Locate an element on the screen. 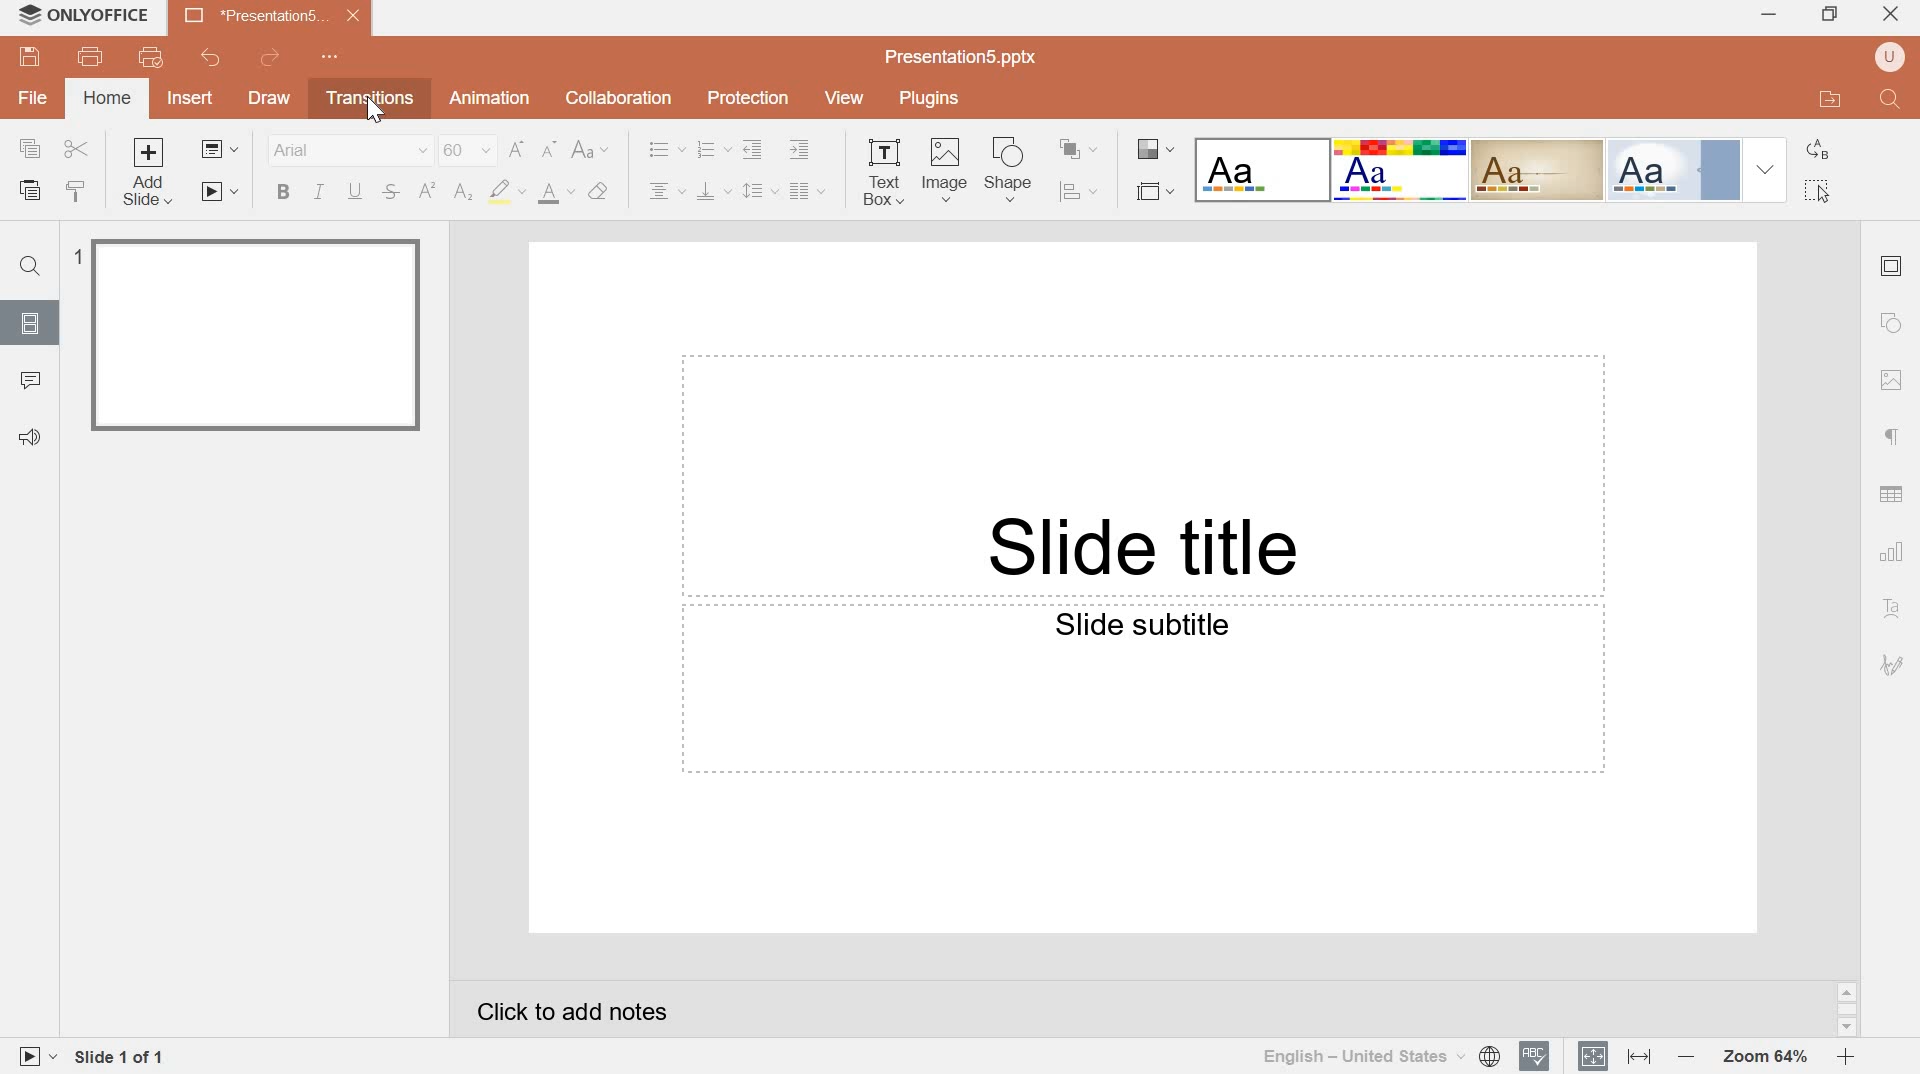 The width and height of the screenshot is (1920, 1074). scrollbar is located at coordinates (1848, 1009).